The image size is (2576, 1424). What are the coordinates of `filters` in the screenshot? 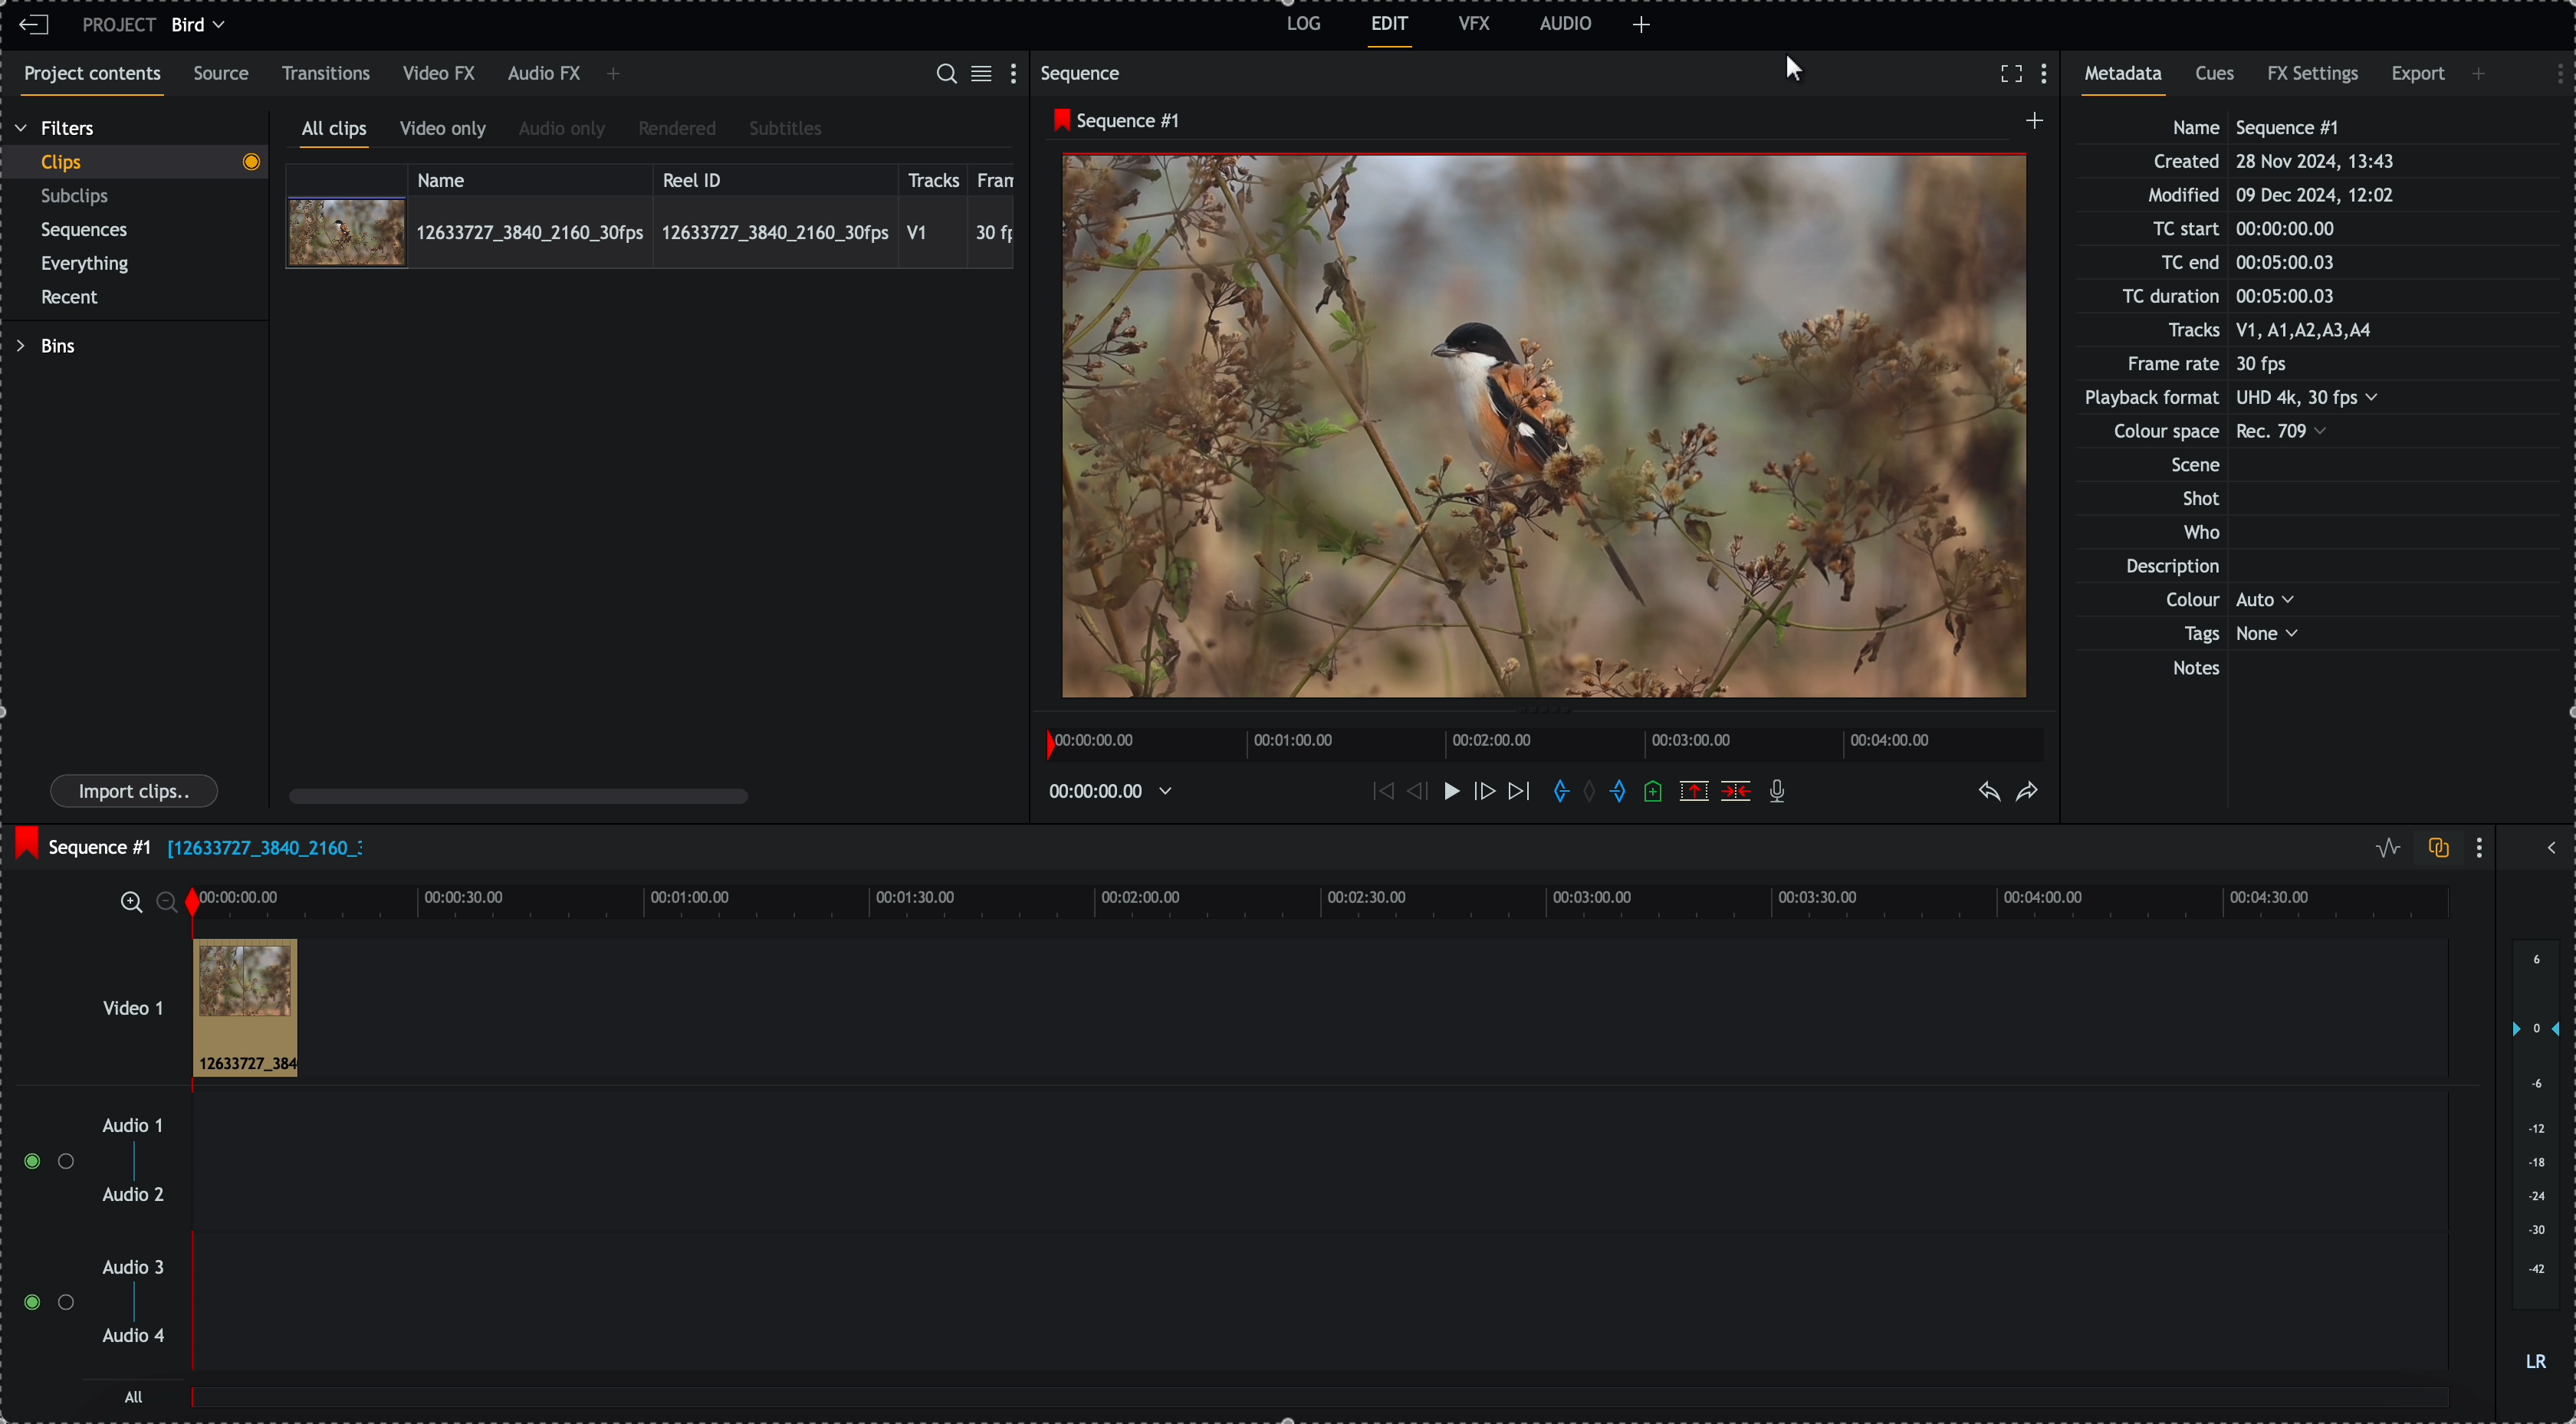 It's located at (57, 129).